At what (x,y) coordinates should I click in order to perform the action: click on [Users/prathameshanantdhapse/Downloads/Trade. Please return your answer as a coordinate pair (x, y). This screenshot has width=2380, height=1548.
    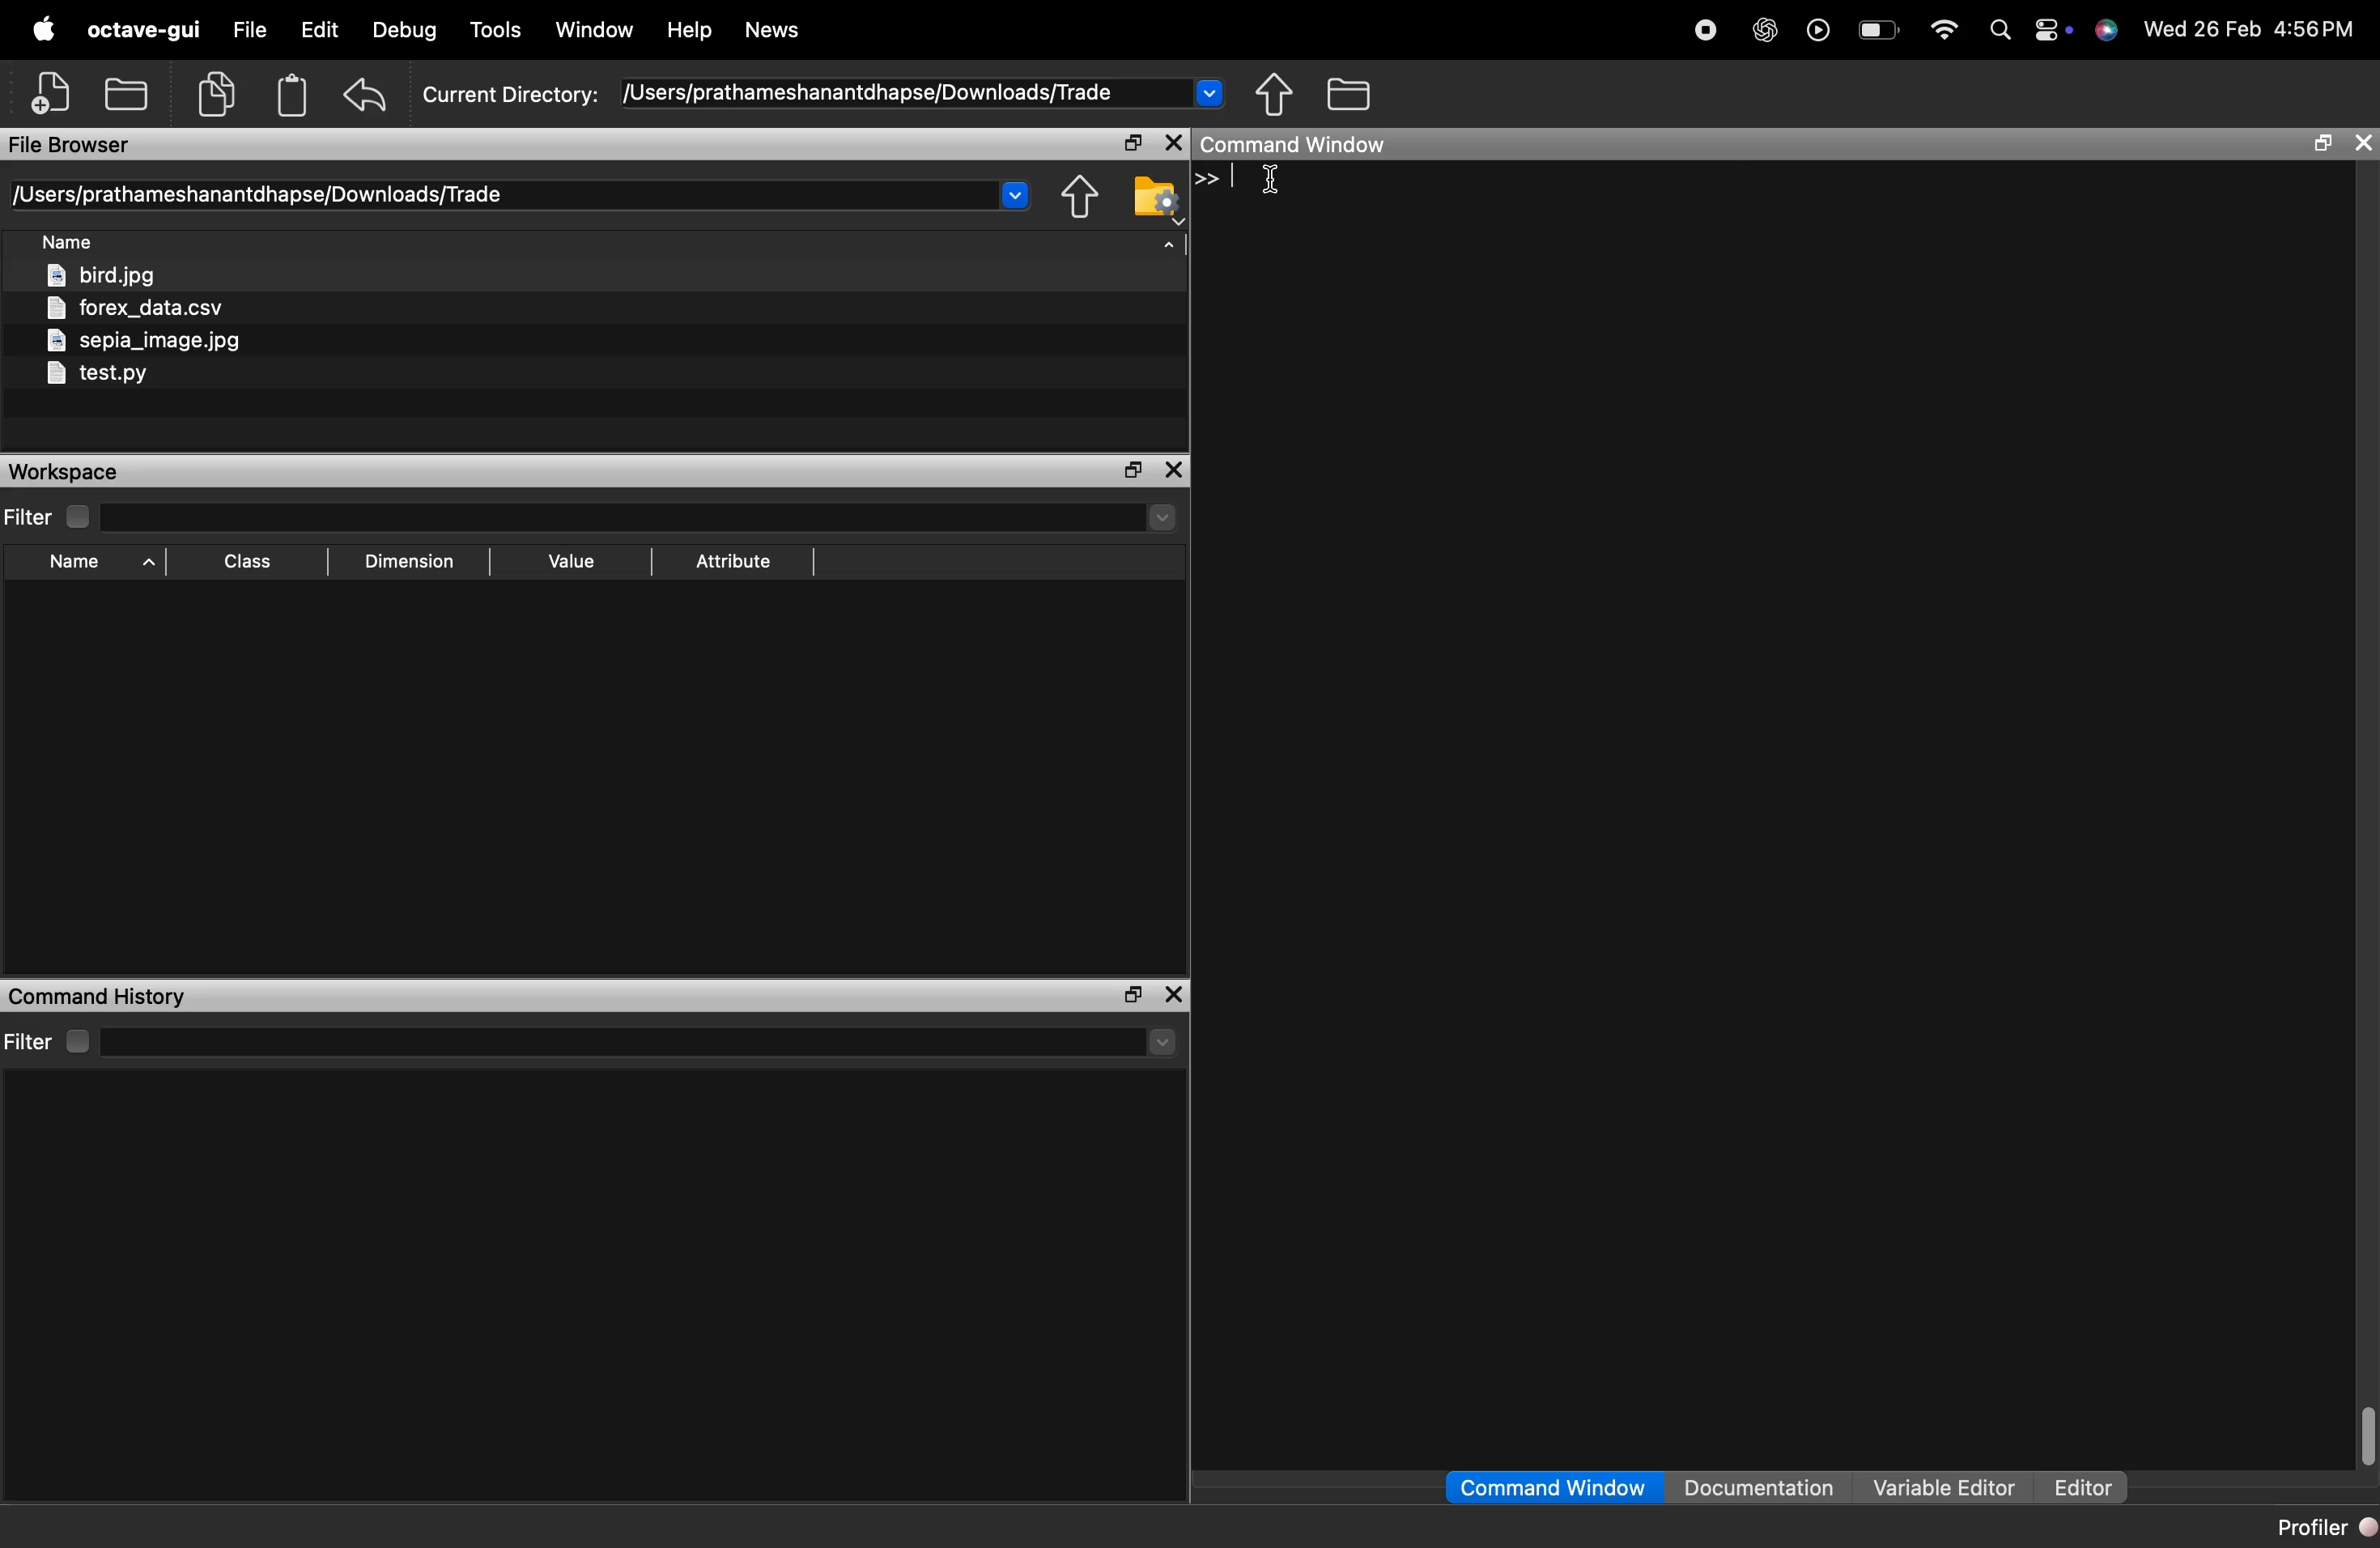
    Looking at the image, I should click on (255, 195).